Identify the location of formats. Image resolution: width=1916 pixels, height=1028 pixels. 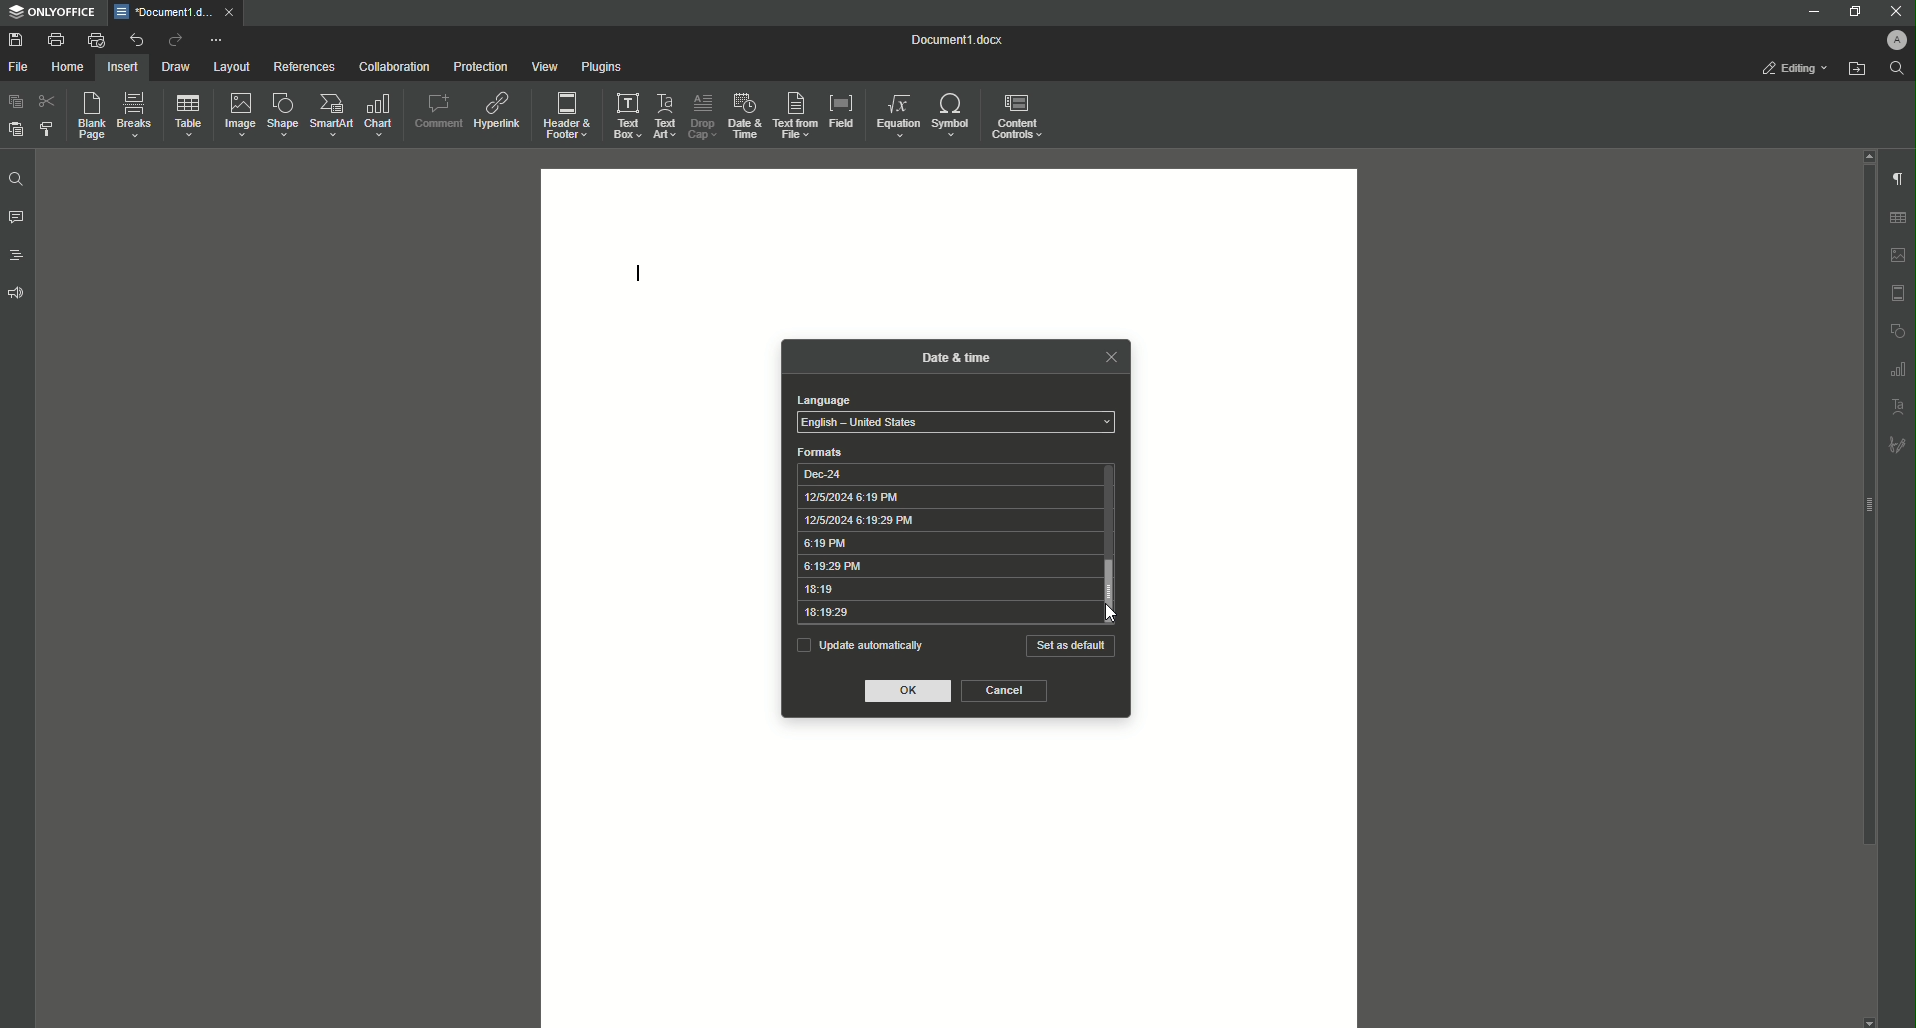
(821, 452).